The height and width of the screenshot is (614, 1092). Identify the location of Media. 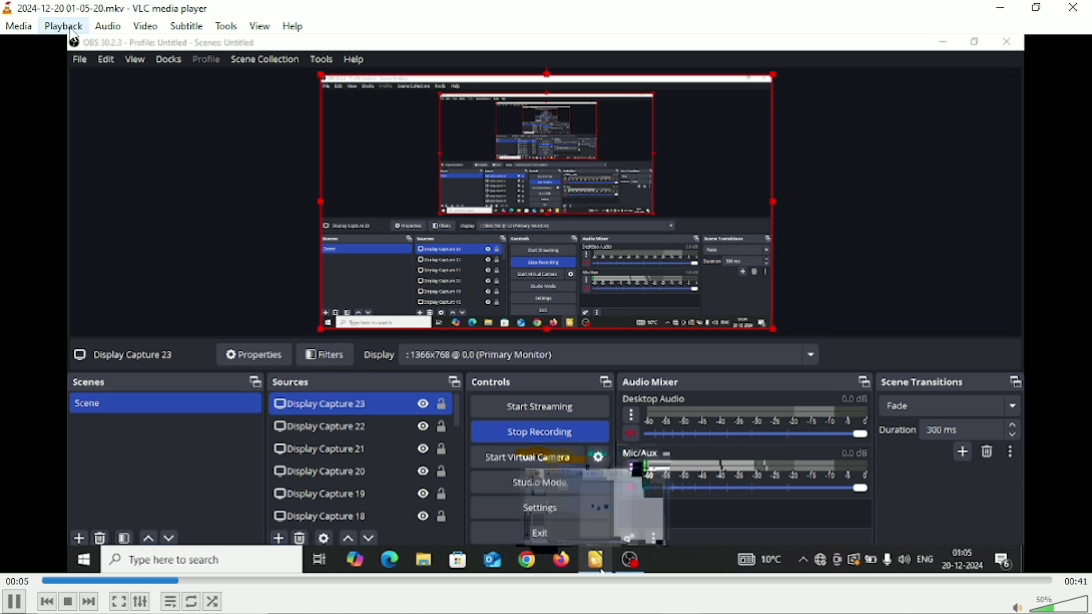
(18, 27).